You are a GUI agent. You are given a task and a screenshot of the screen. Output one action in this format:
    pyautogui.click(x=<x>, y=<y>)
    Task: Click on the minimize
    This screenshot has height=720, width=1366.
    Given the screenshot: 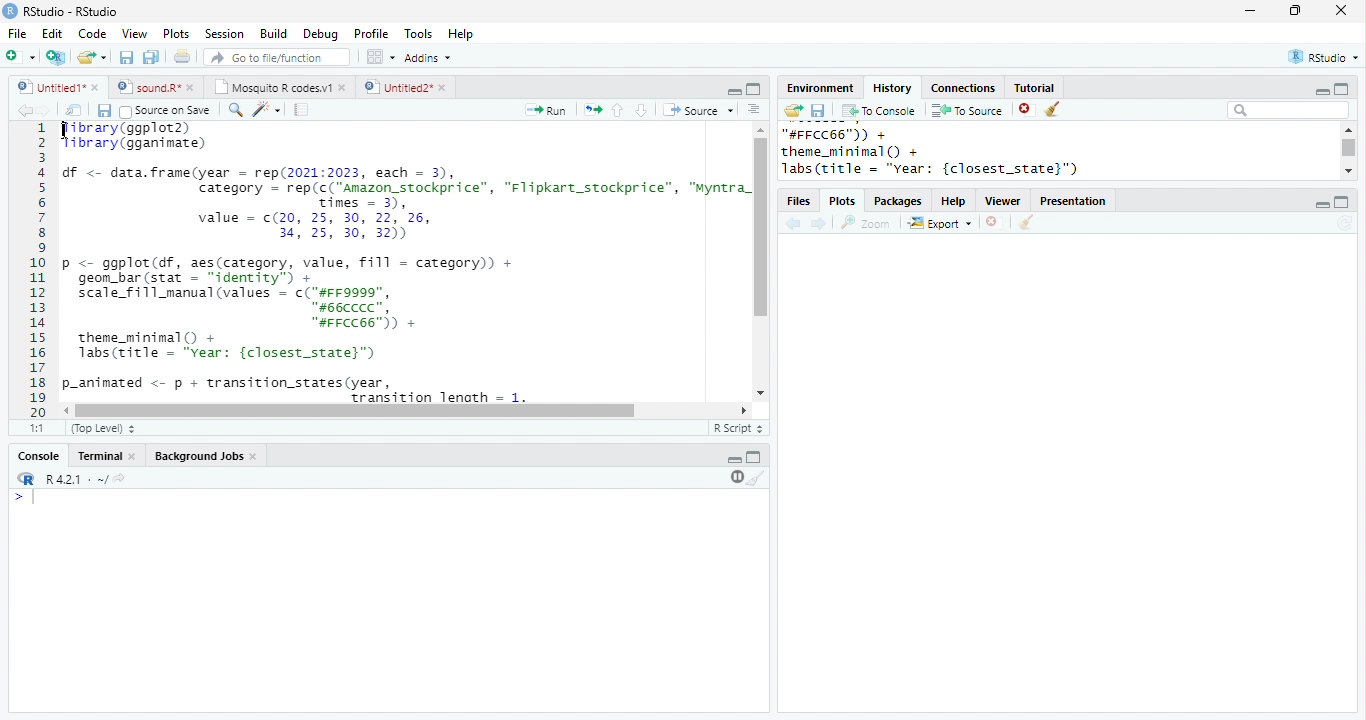 What is the action you would take?
    pyautogui.click(x=734, y=460)
    